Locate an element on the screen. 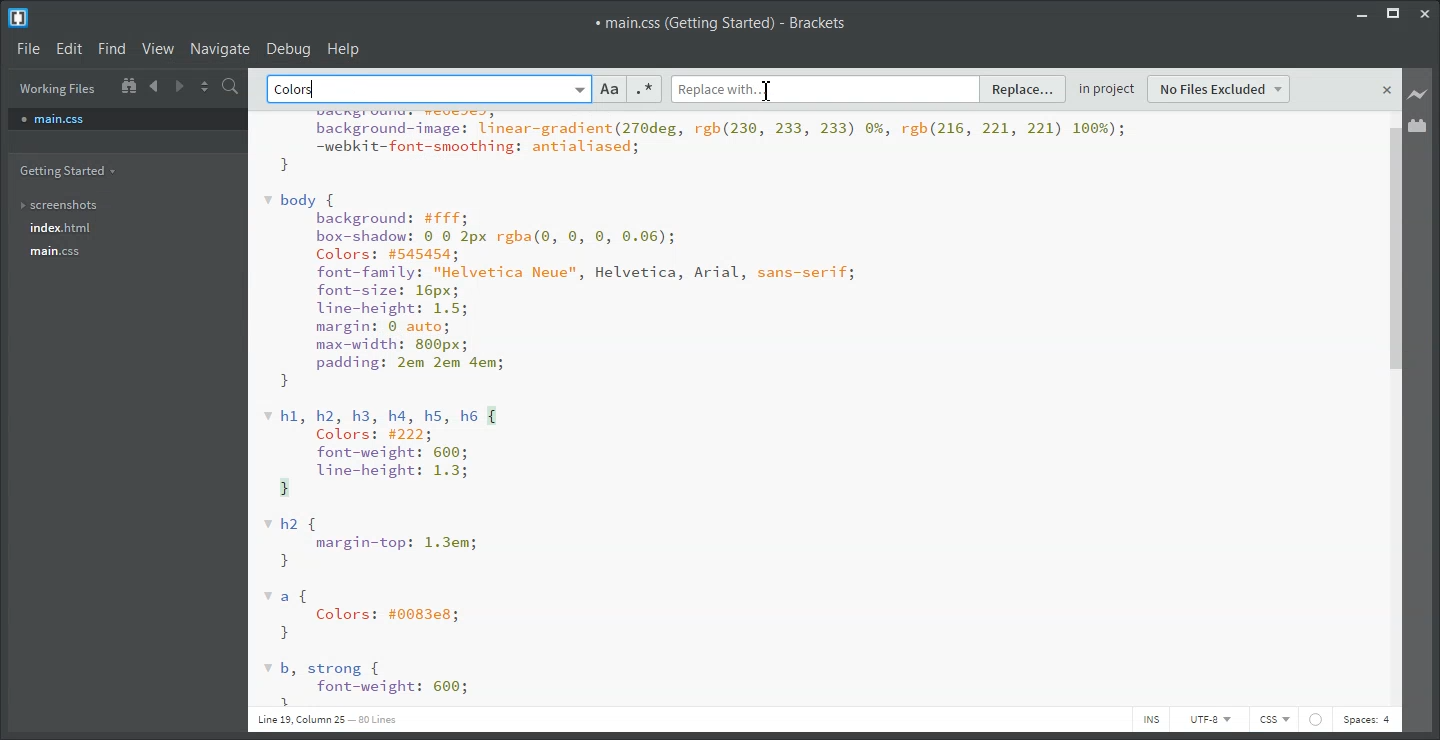  Replace with typing window is located at coordinates (825, 88).